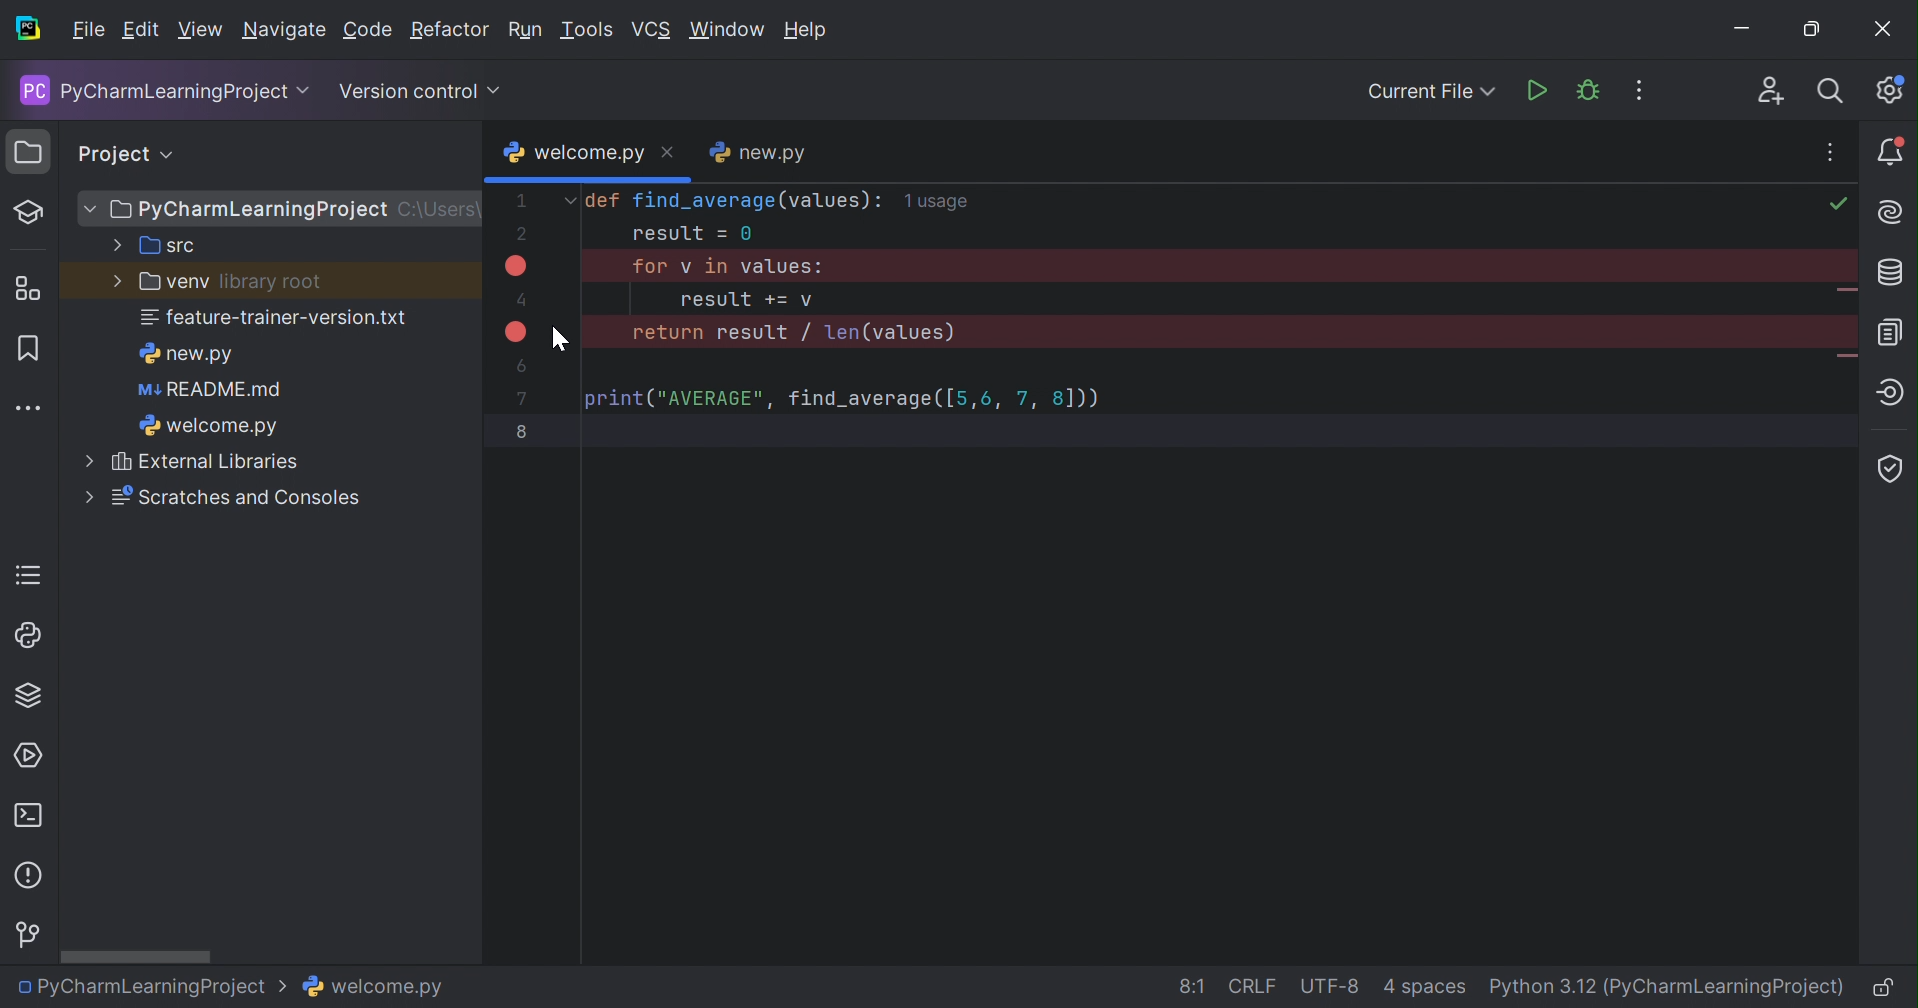 Image resolution: width=1918 pixels, height=1008 pixels. Describe the element at coordinates (24, 150) in the screenshot. I see `Project icon` at that location.